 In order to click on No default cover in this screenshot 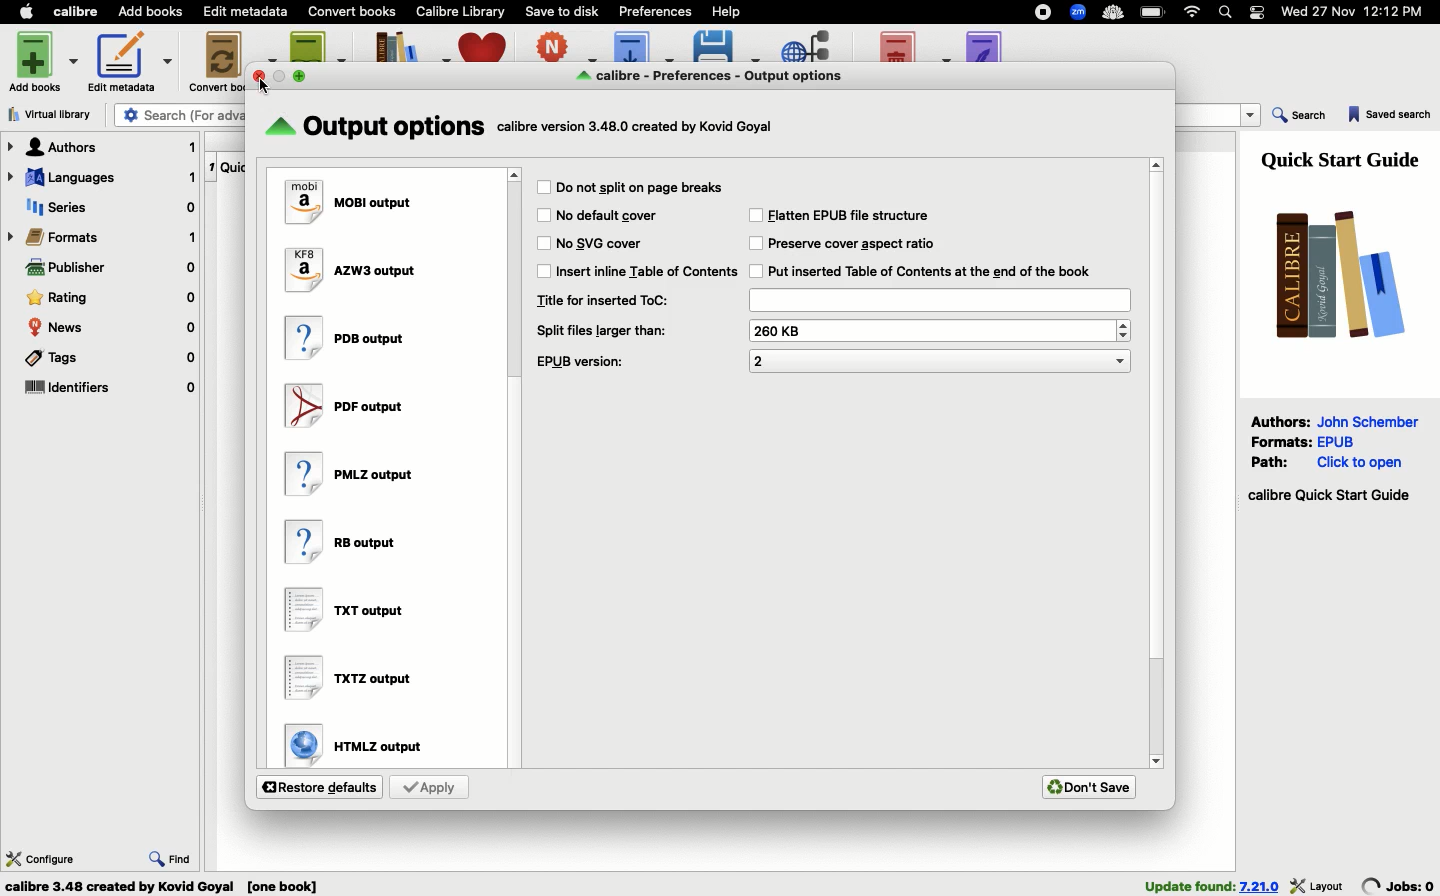, I will do `click(608, 215)`.